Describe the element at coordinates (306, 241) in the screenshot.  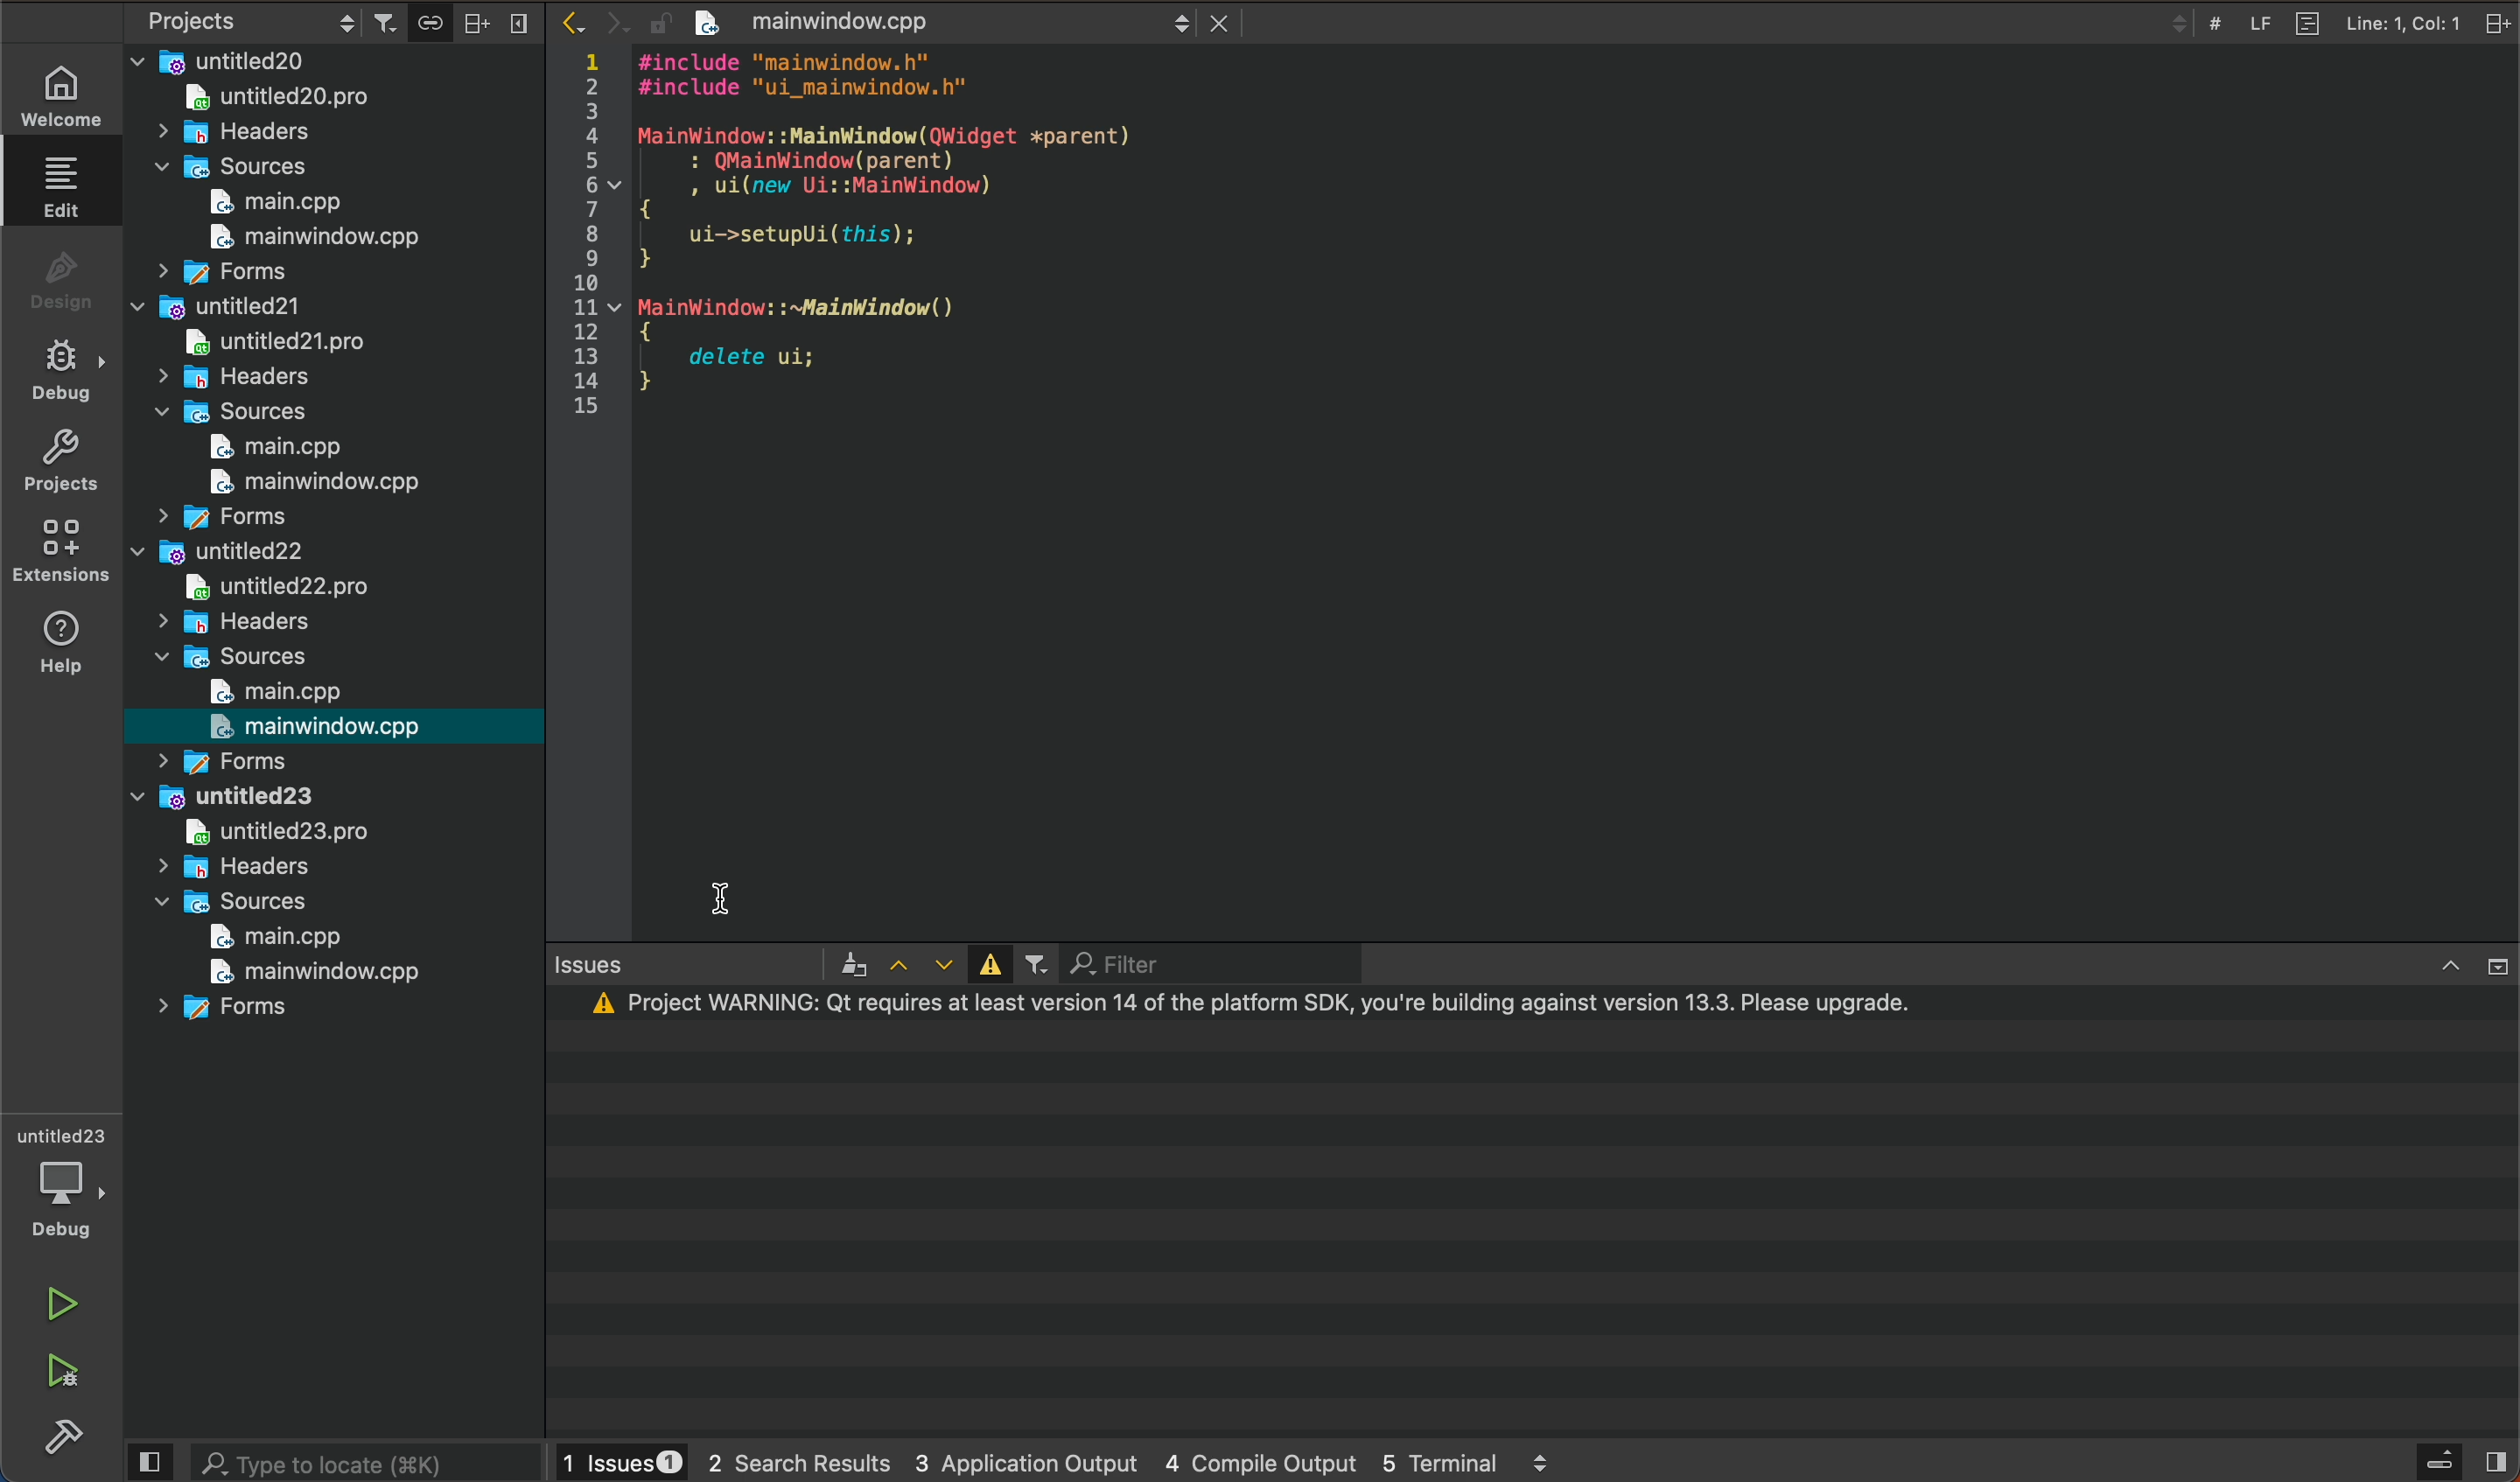
I see `mainwindow.cpp` at that location.